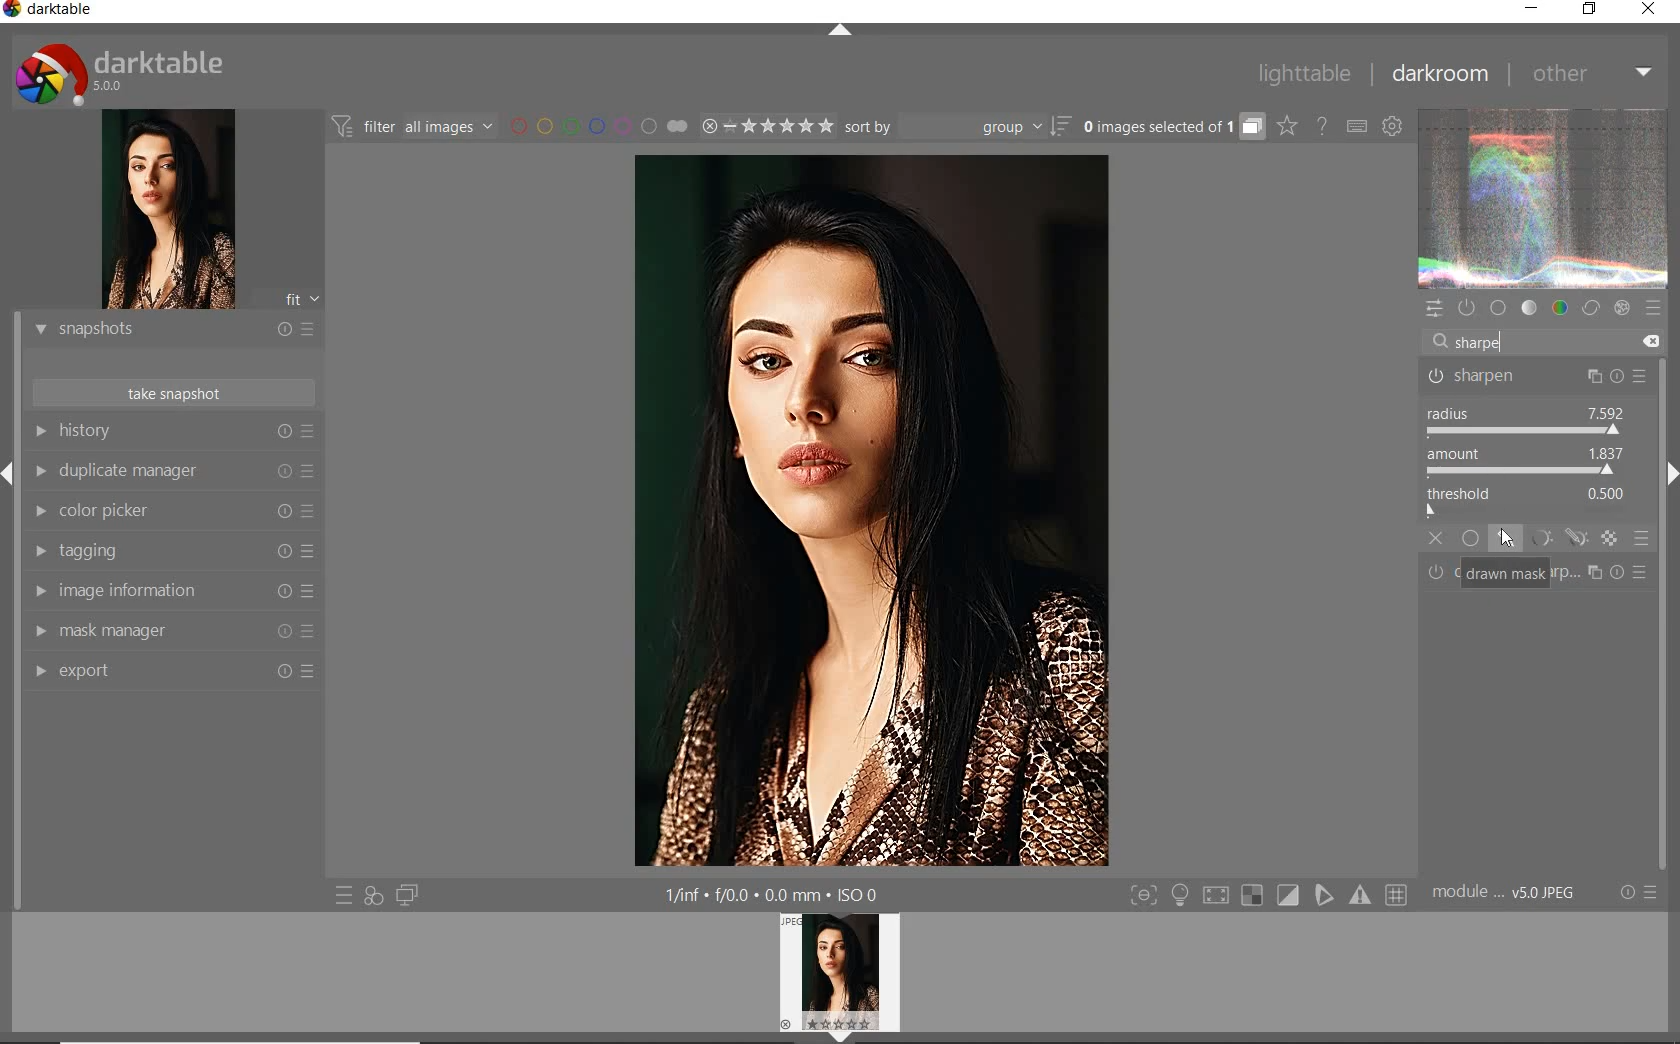 This screenshot has height=1044, width=1680. What do you see at coordinates (1432, 309) in the screenshot?
I see `quick access panel` at bounding box center [1432, 309].